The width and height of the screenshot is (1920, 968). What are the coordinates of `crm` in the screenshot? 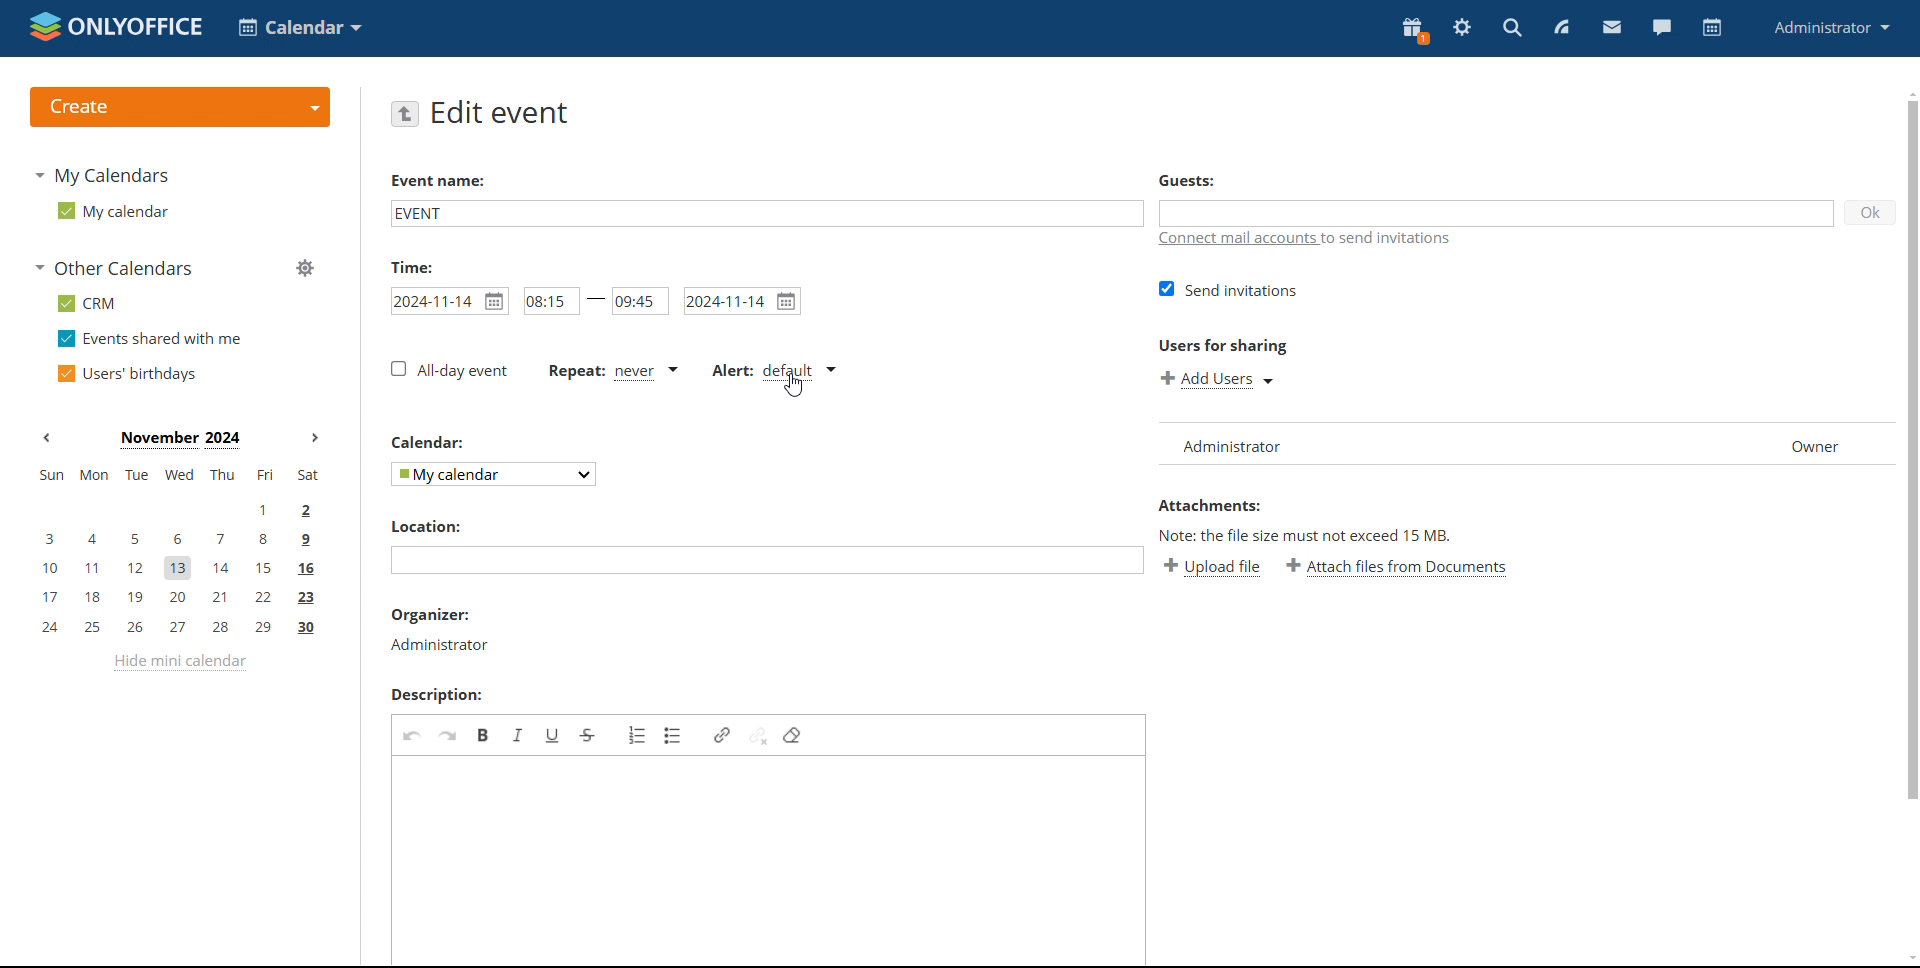 It's located at (84, 304).